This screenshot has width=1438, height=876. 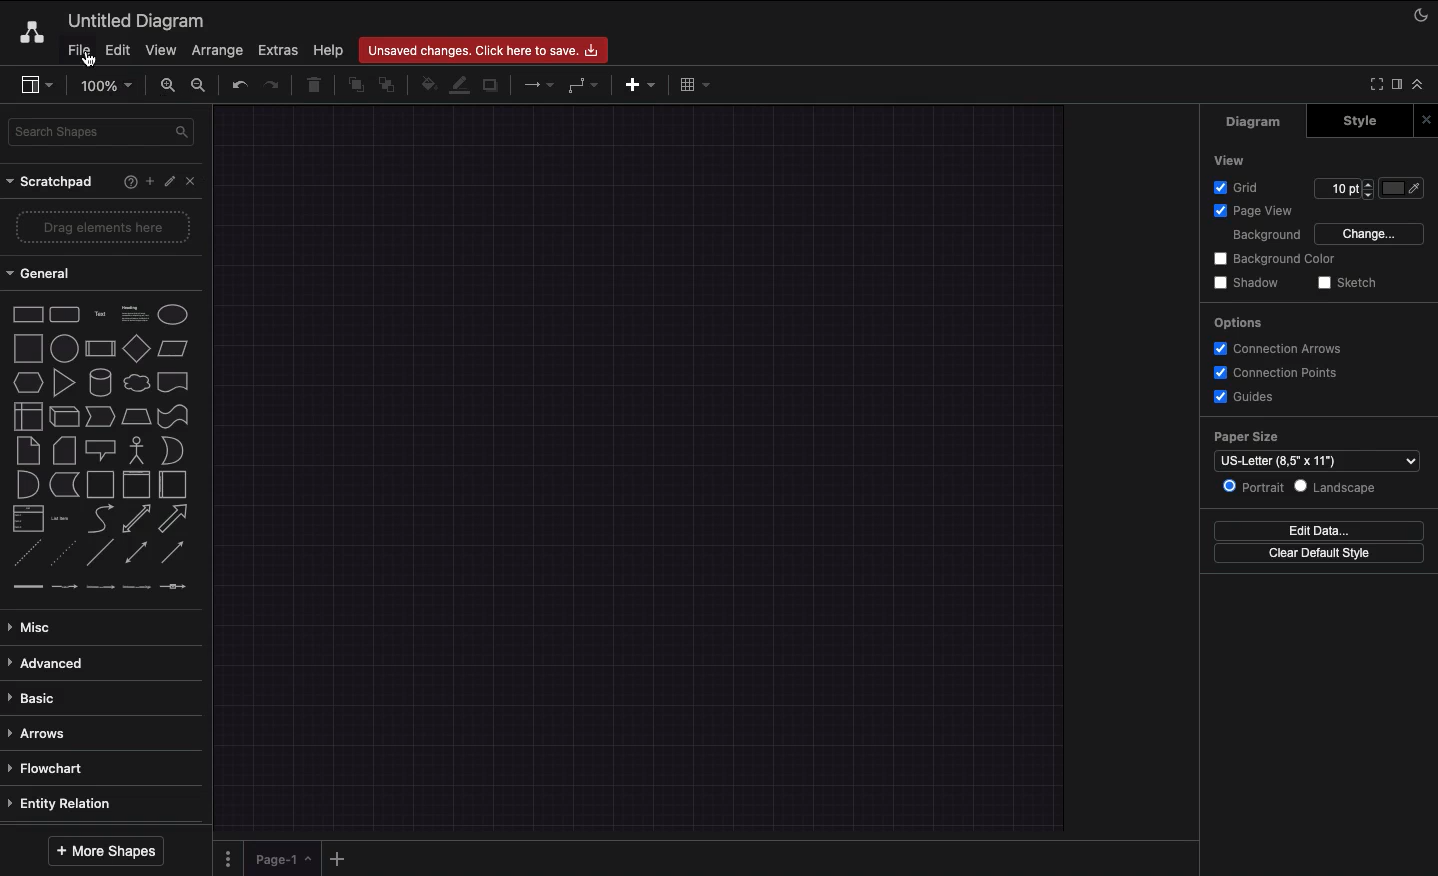 I want to click on Dashed line, so click(x=24, y=556).